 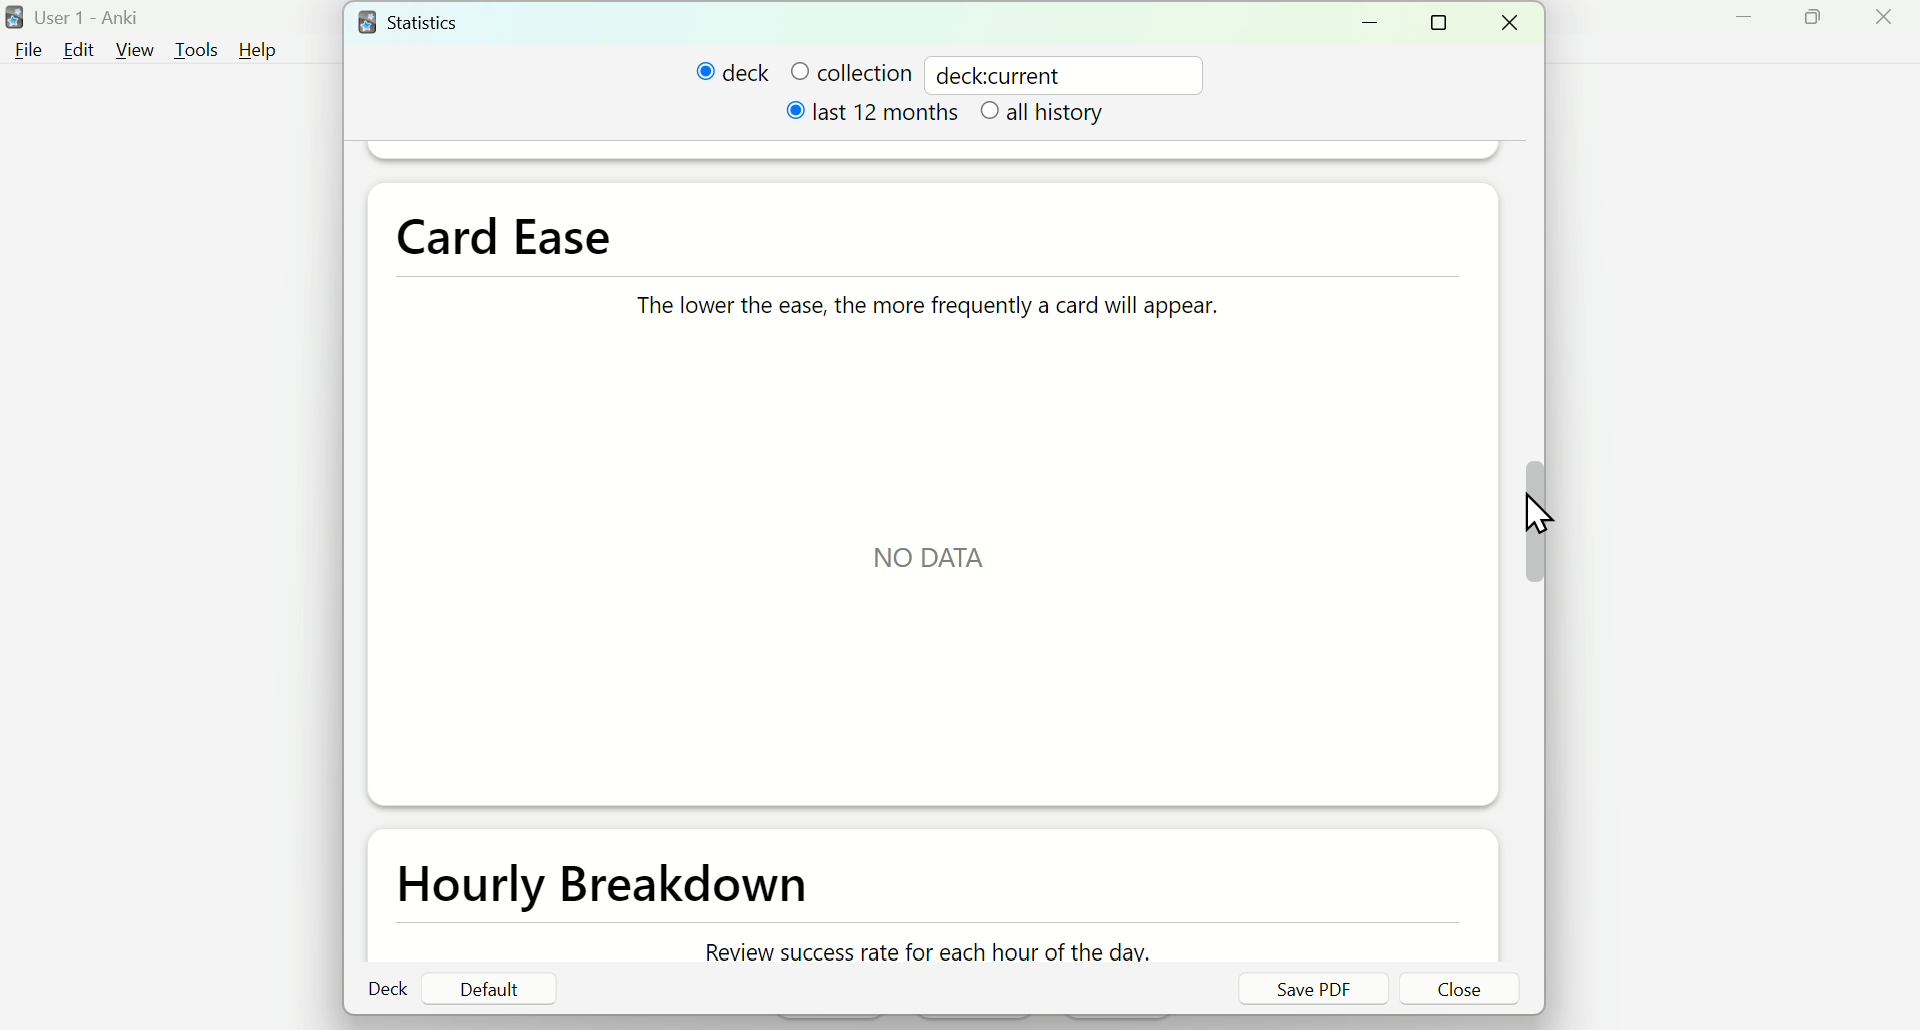 What do you see at coordinates (390, 989) in the screenshot?
I see `Deck` at bounding box center [390, 989].